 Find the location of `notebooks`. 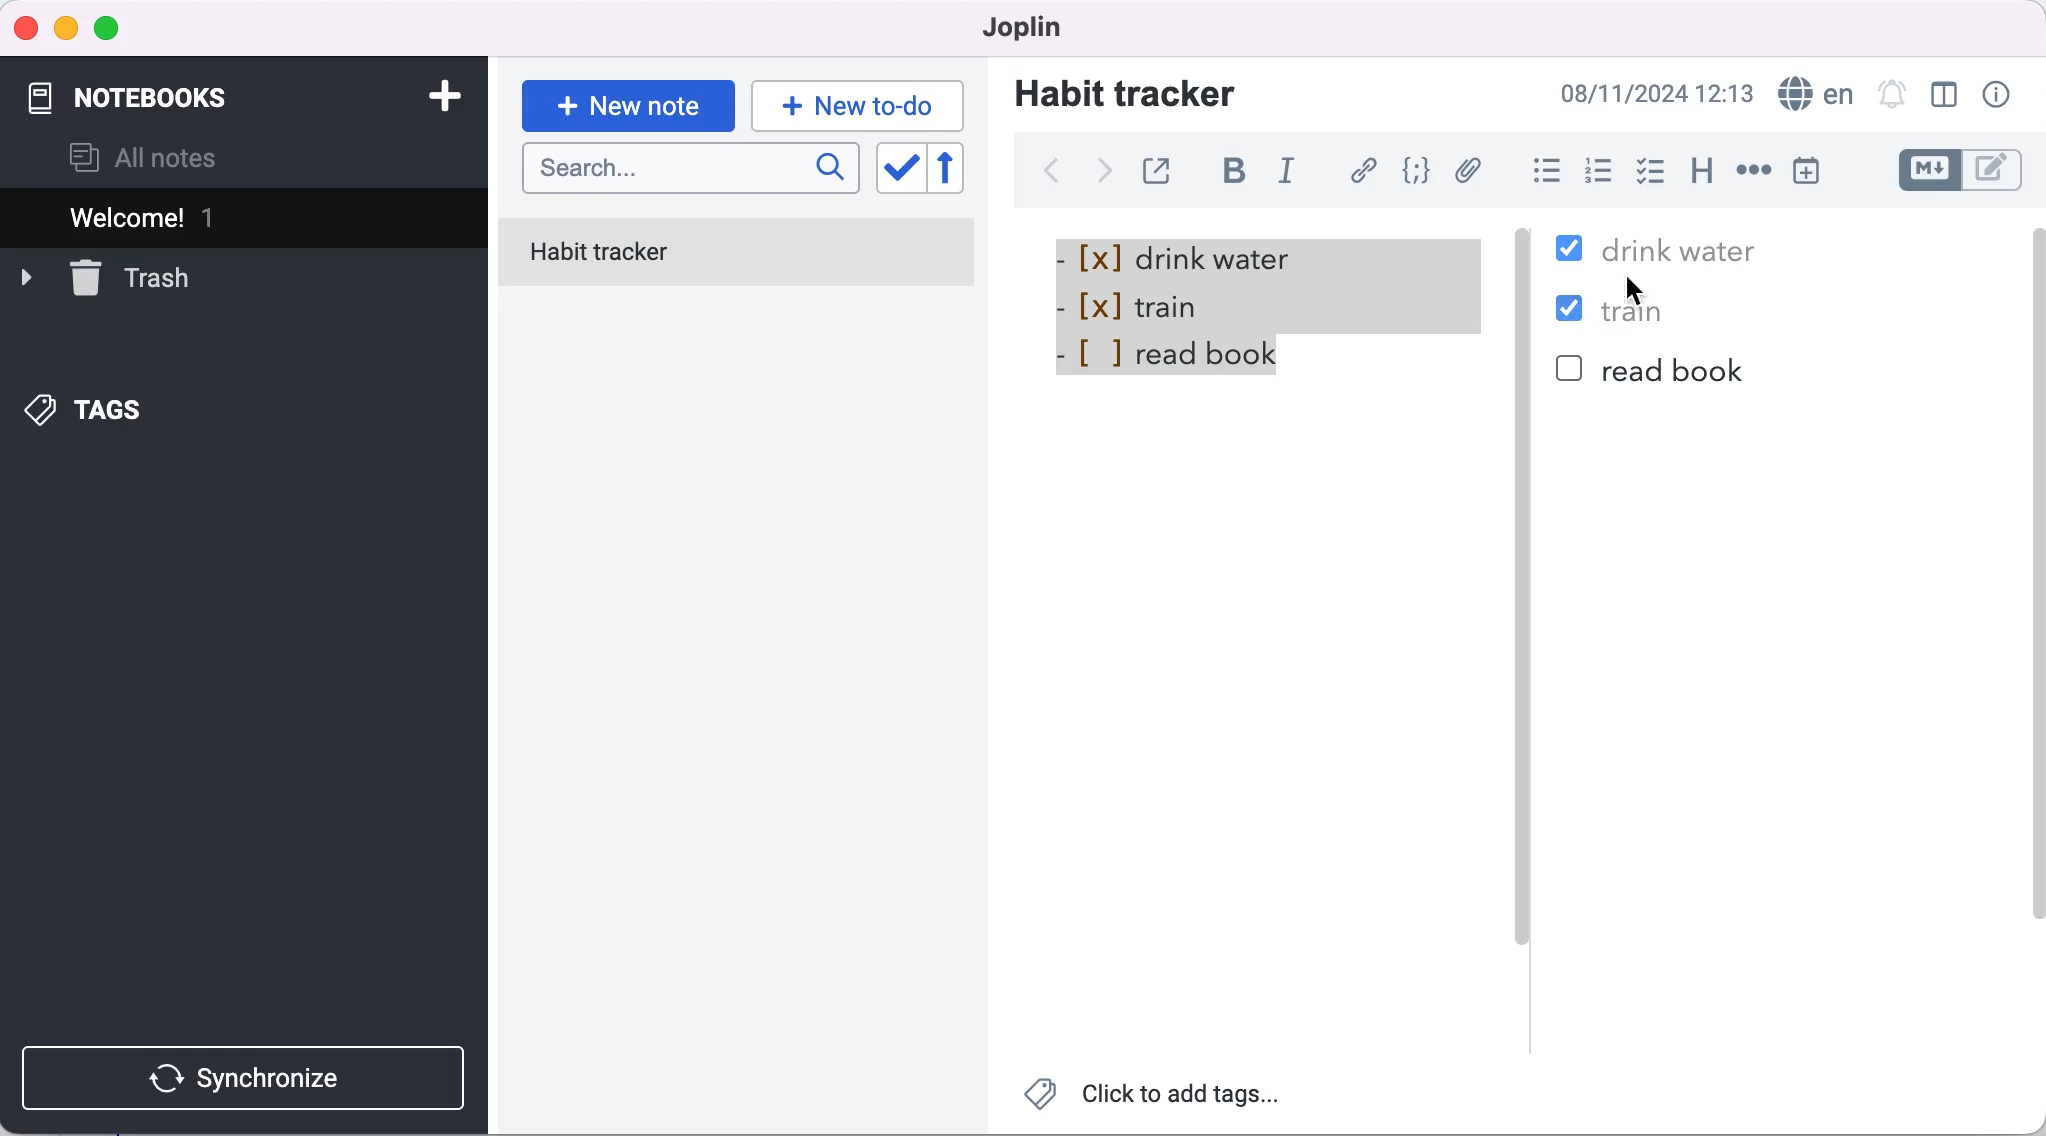

notebooks is located at coordinates (159, 88).